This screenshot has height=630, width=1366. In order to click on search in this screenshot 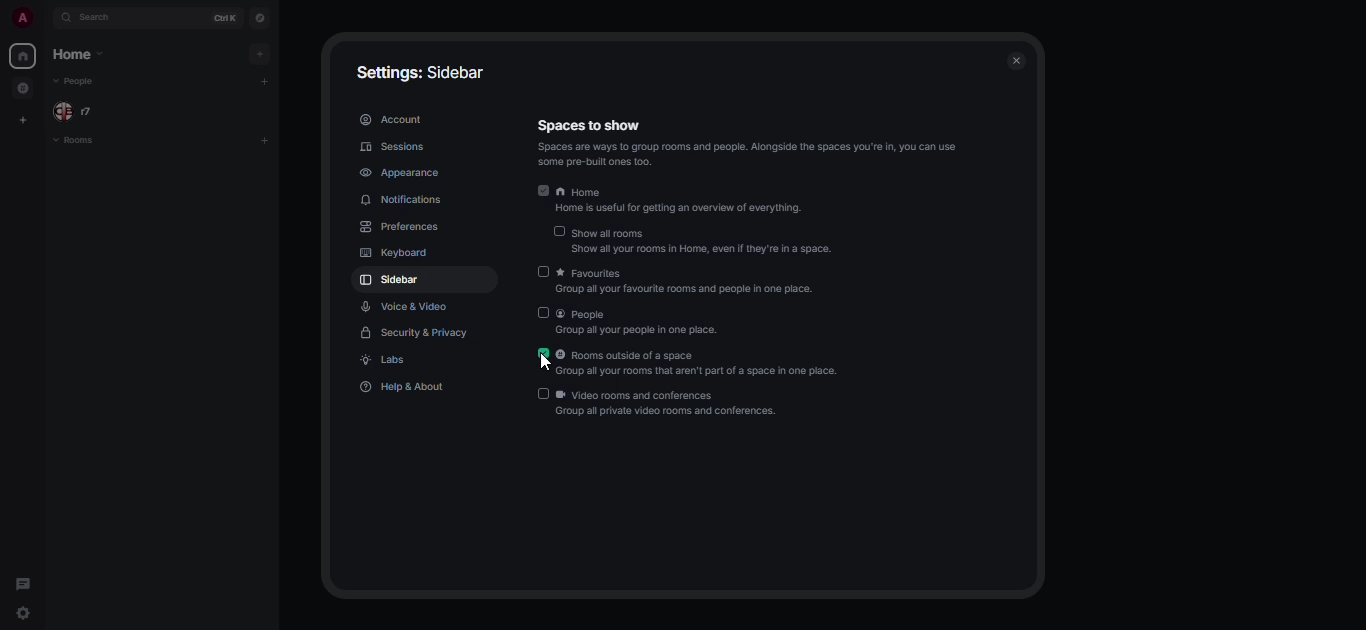, I will do `click(109, 19)`.